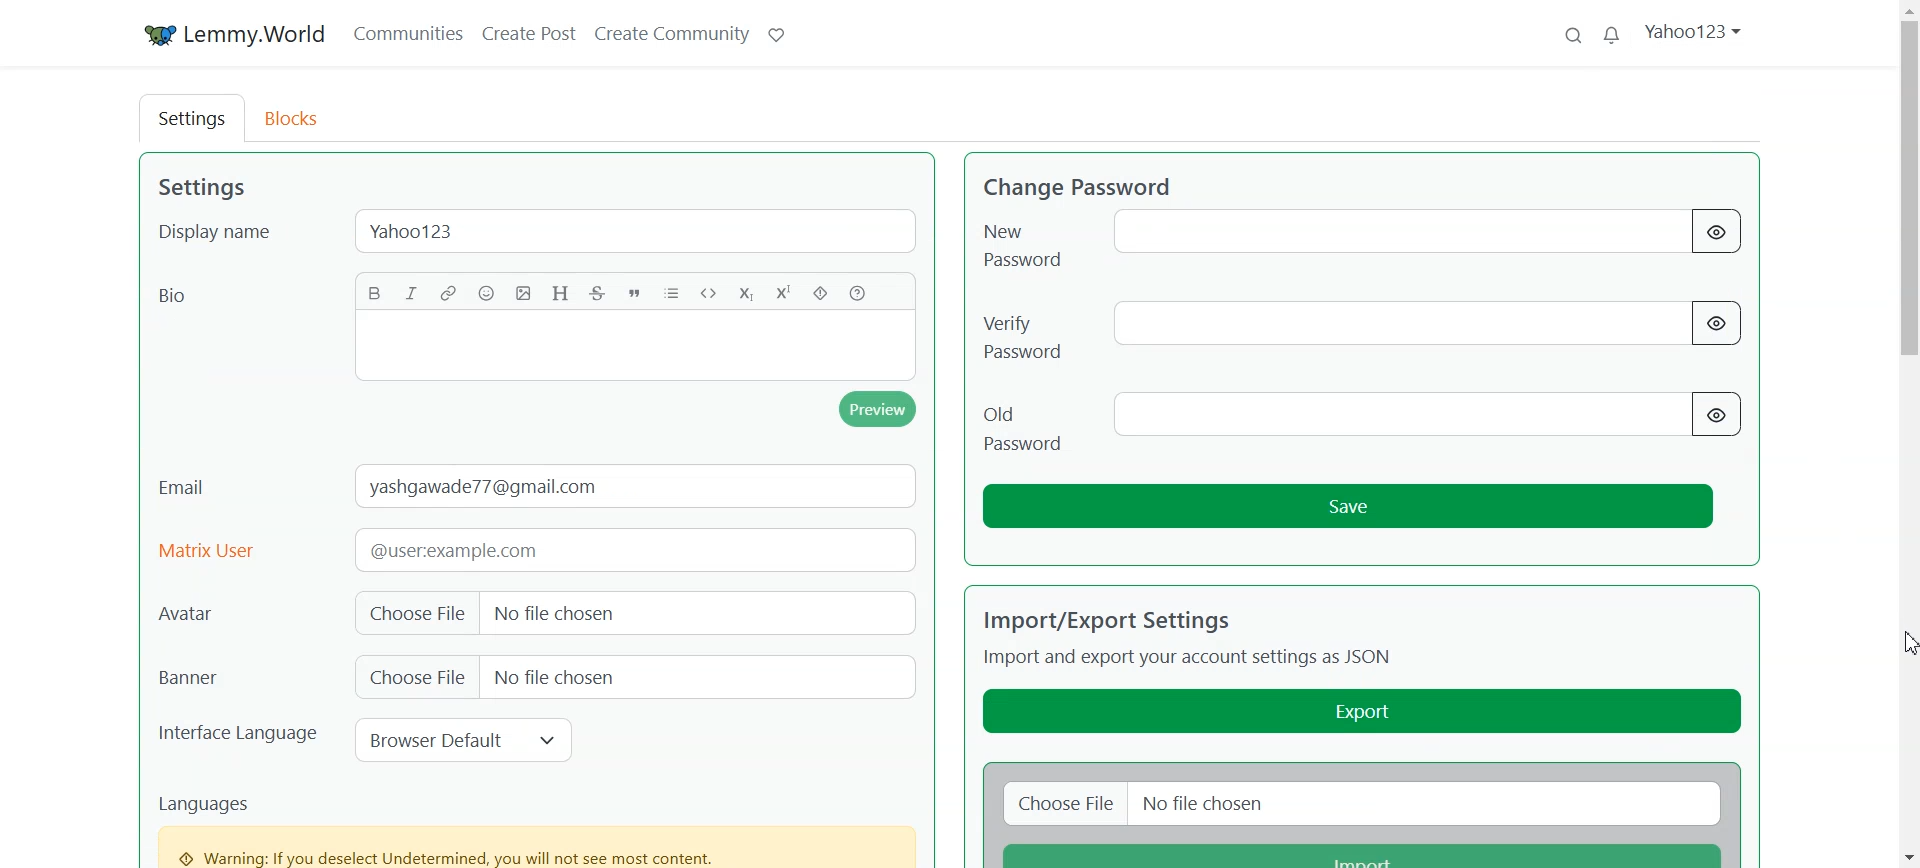 This screenshot has width=1920, height=868. Describe the element at coordinates (635, 292) in the screenshot. I see `Quote ` at that location.